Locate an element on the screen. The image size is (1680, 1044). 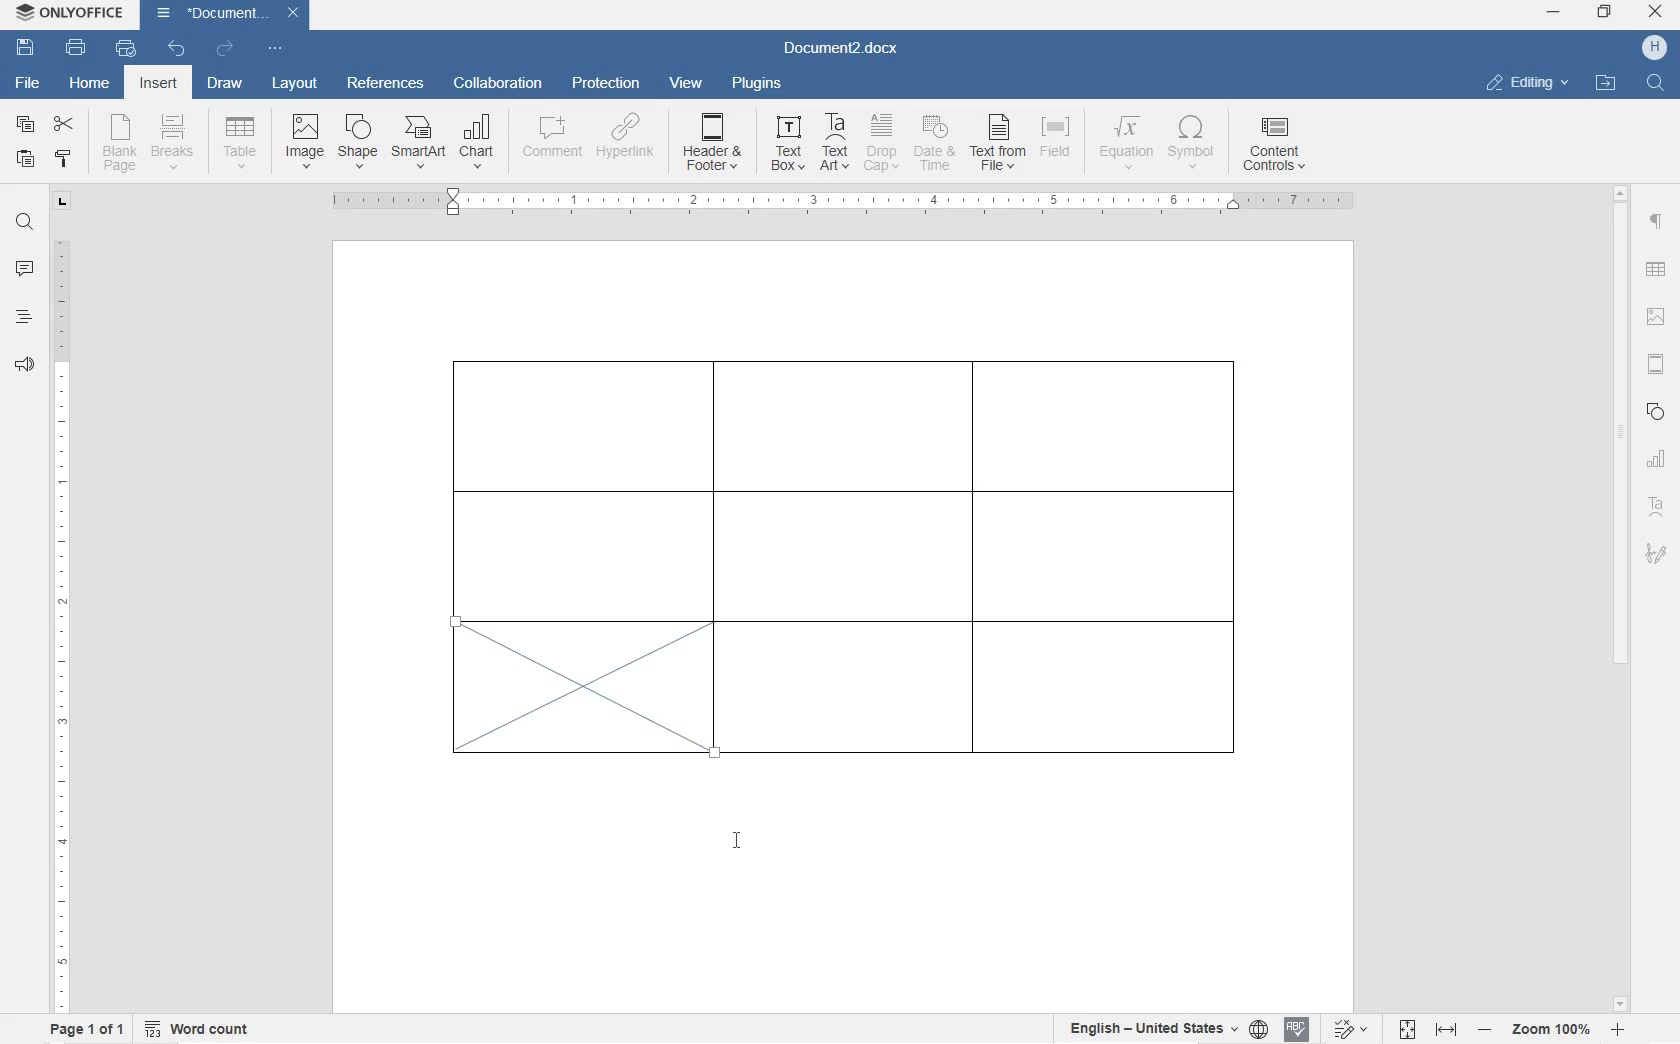
draw is located at coordinates (225, 83).